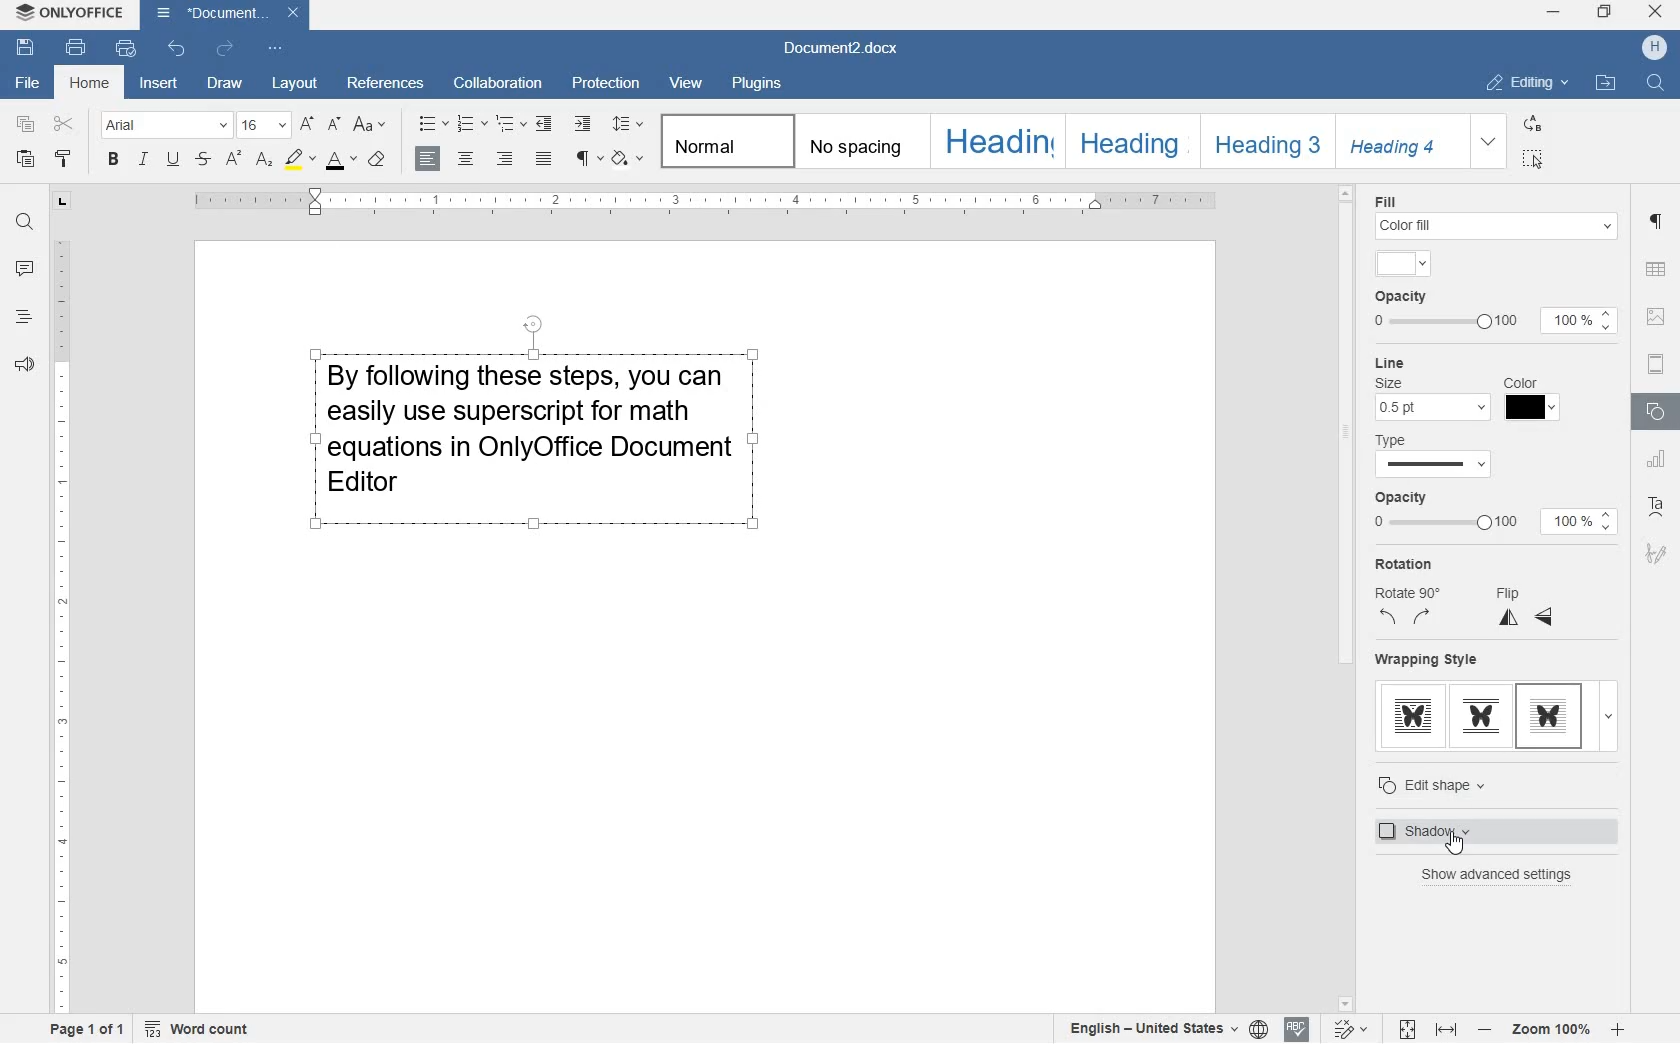  What do you see at coordinates (1449, 783) in the screenshot?
I see `edit shape` at bounding box center [1449, 783].